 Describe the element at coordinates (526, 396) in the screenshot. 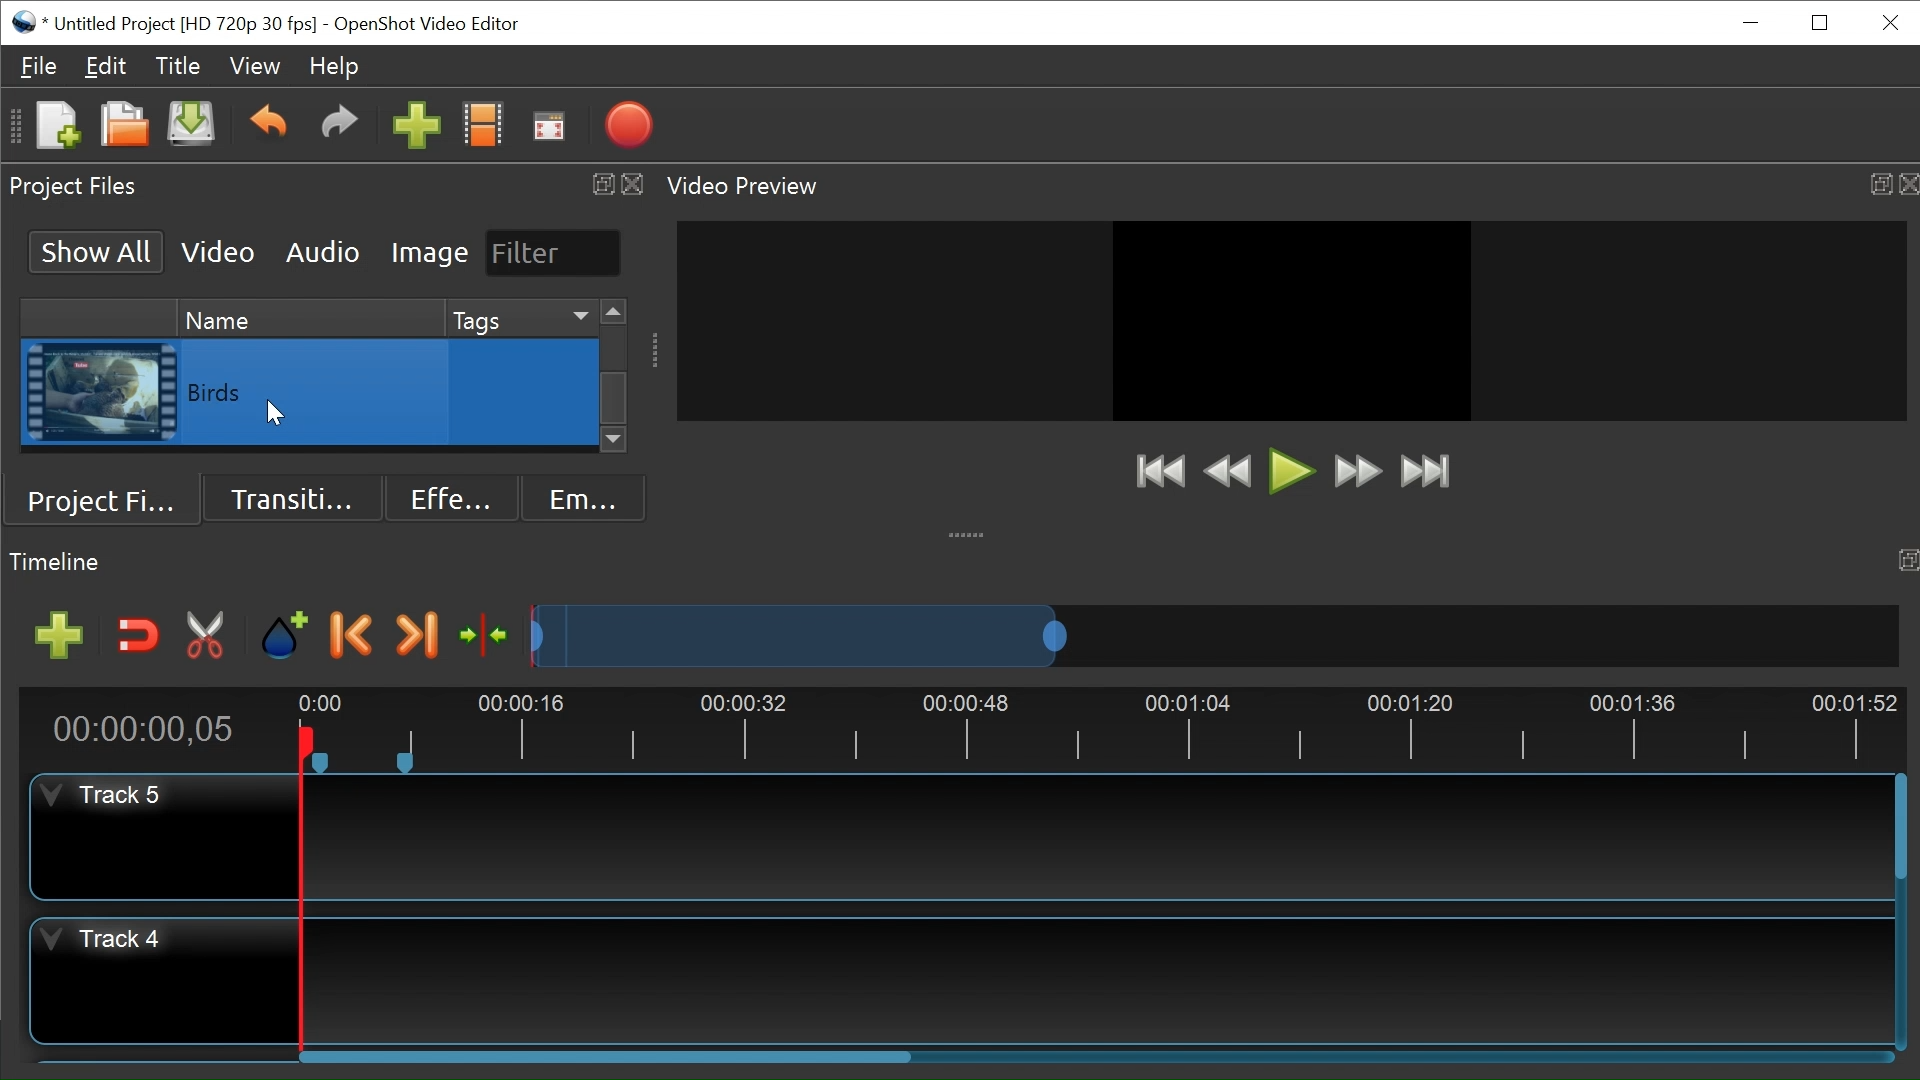

I see `Cursor` at that location.